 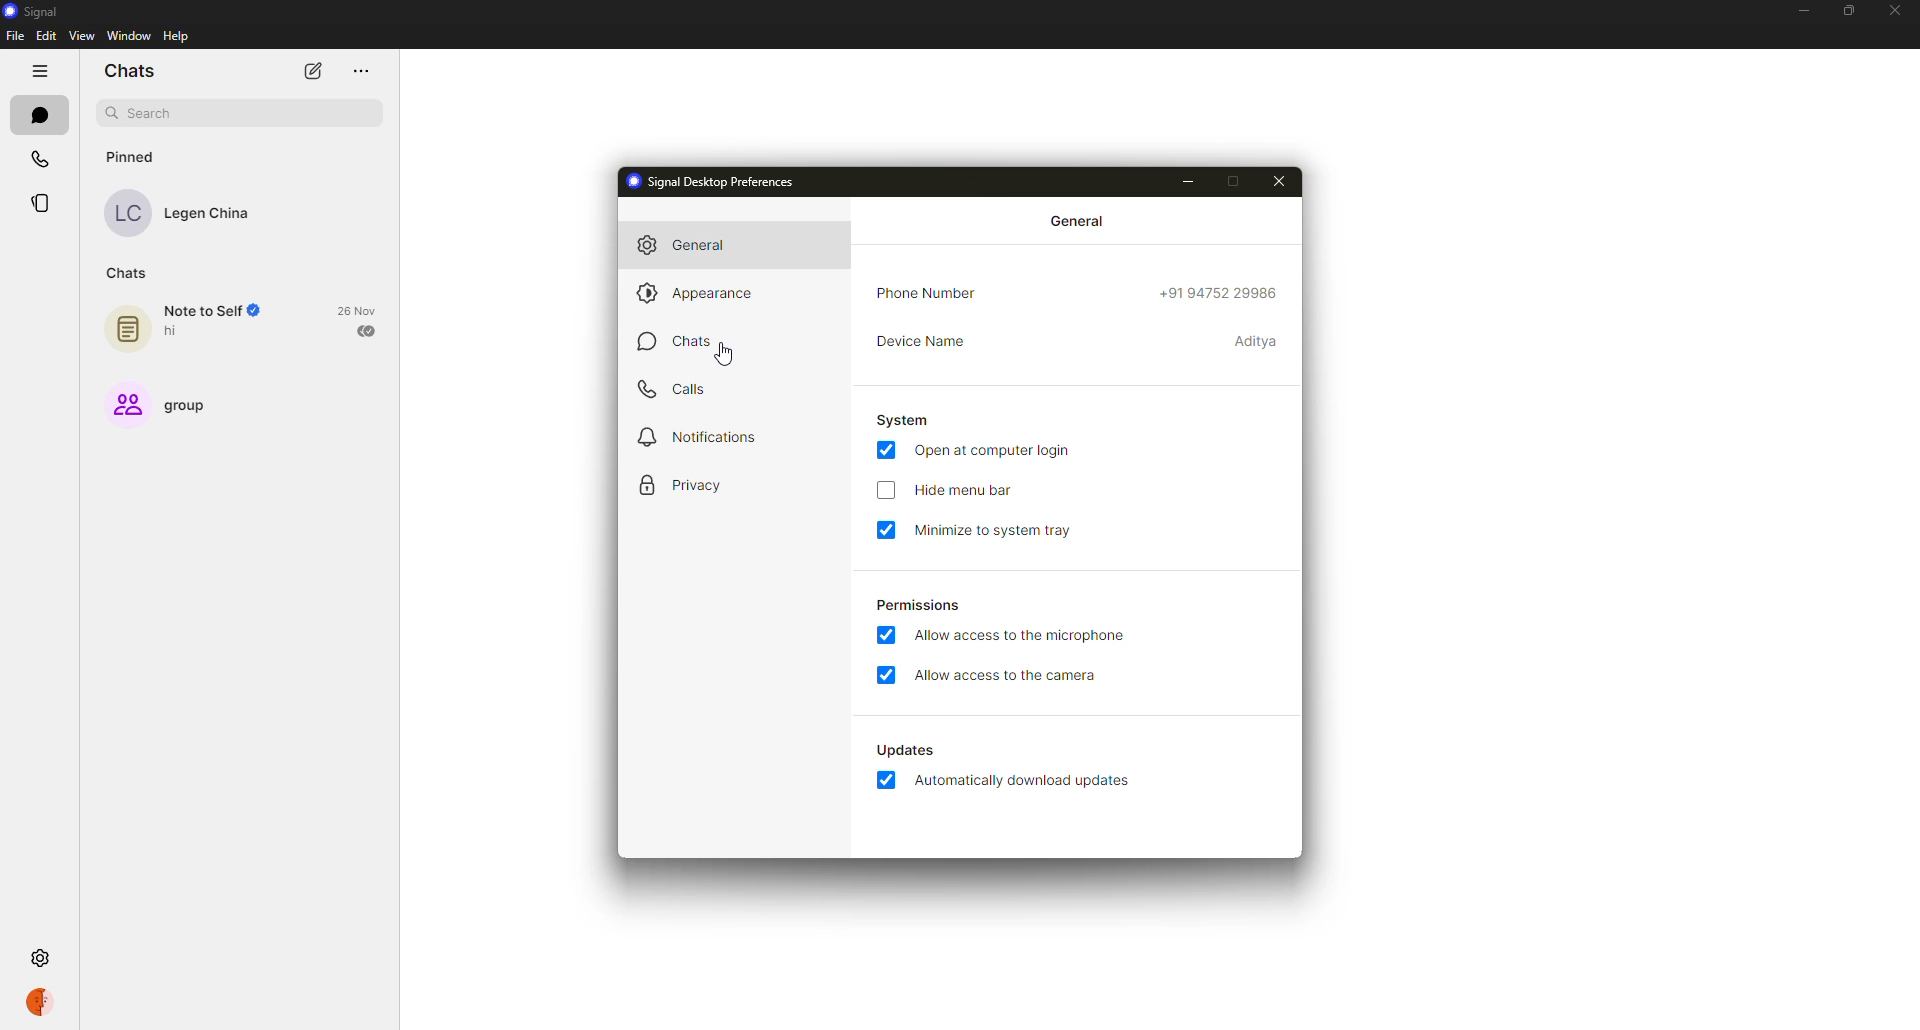 What do you see at coordinates (360, 72) in the screenshot?
I see `more` at bounding box center [360, 72].